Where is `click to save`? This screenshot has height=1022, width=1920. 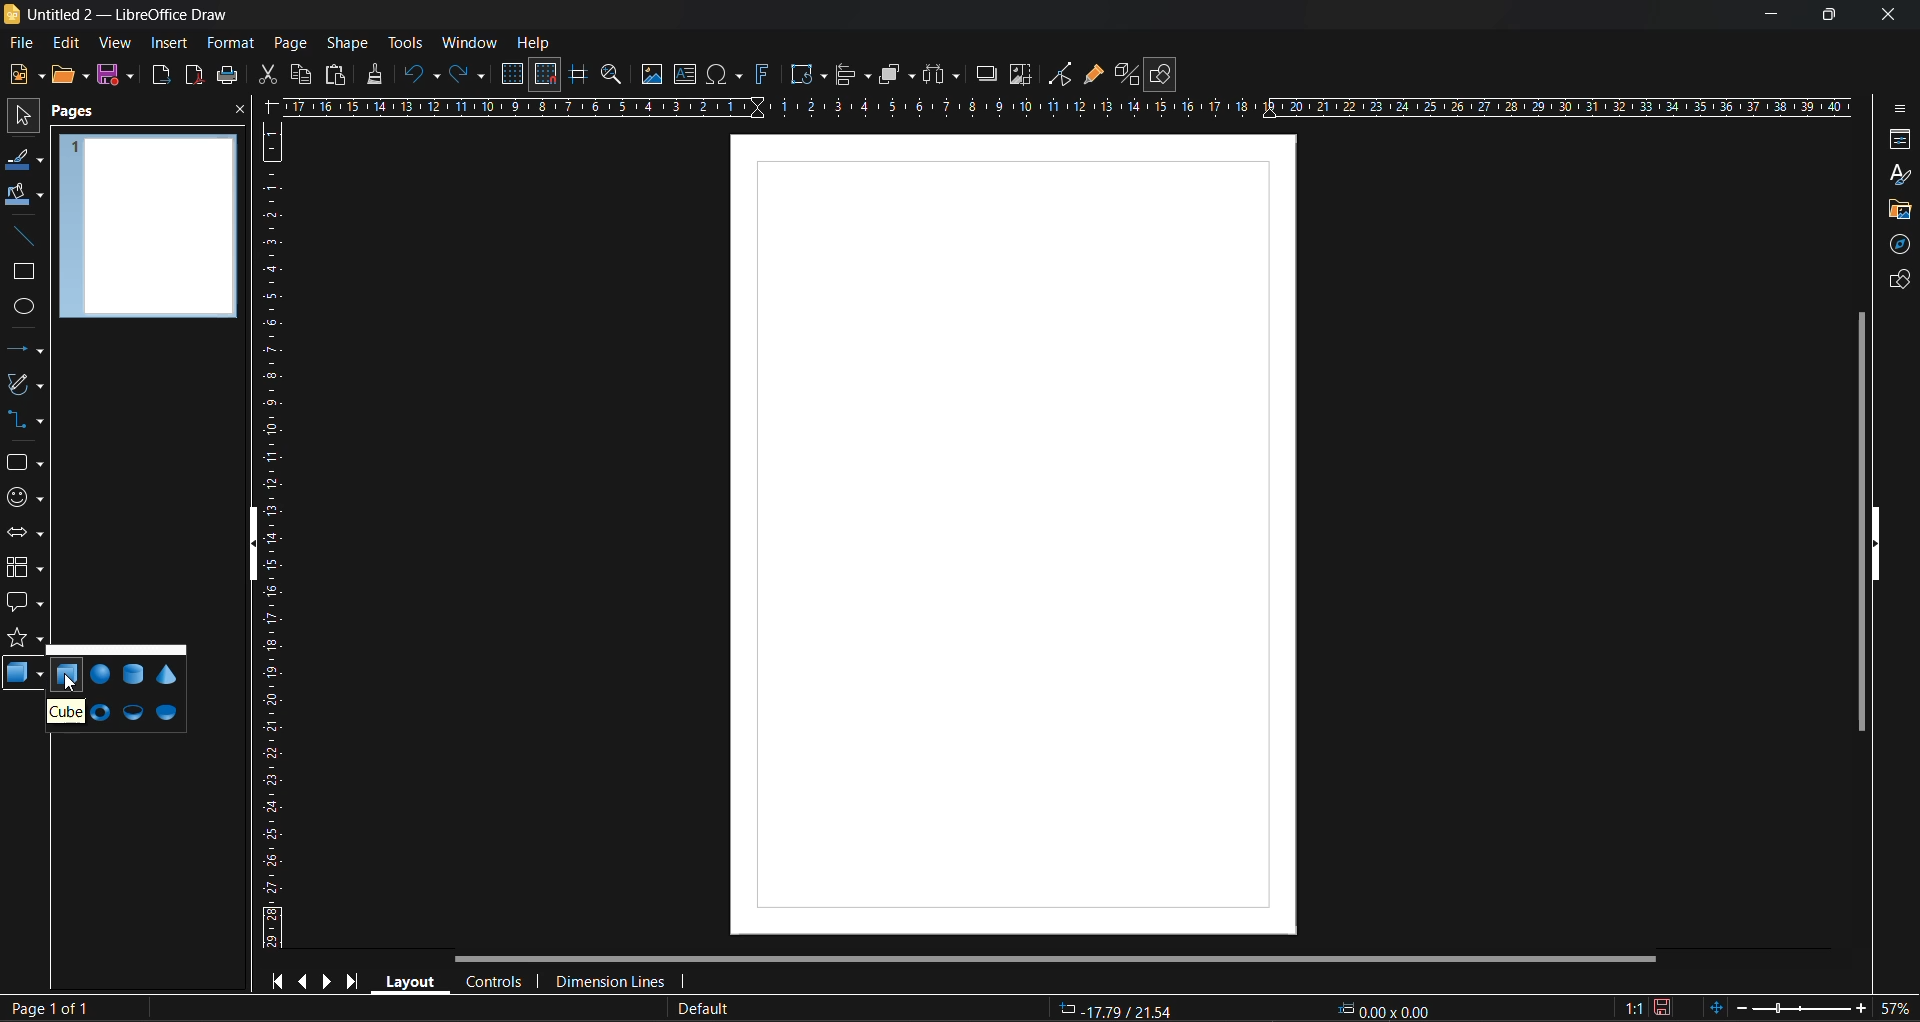 click to save is located at coordinates (1663, 1006).